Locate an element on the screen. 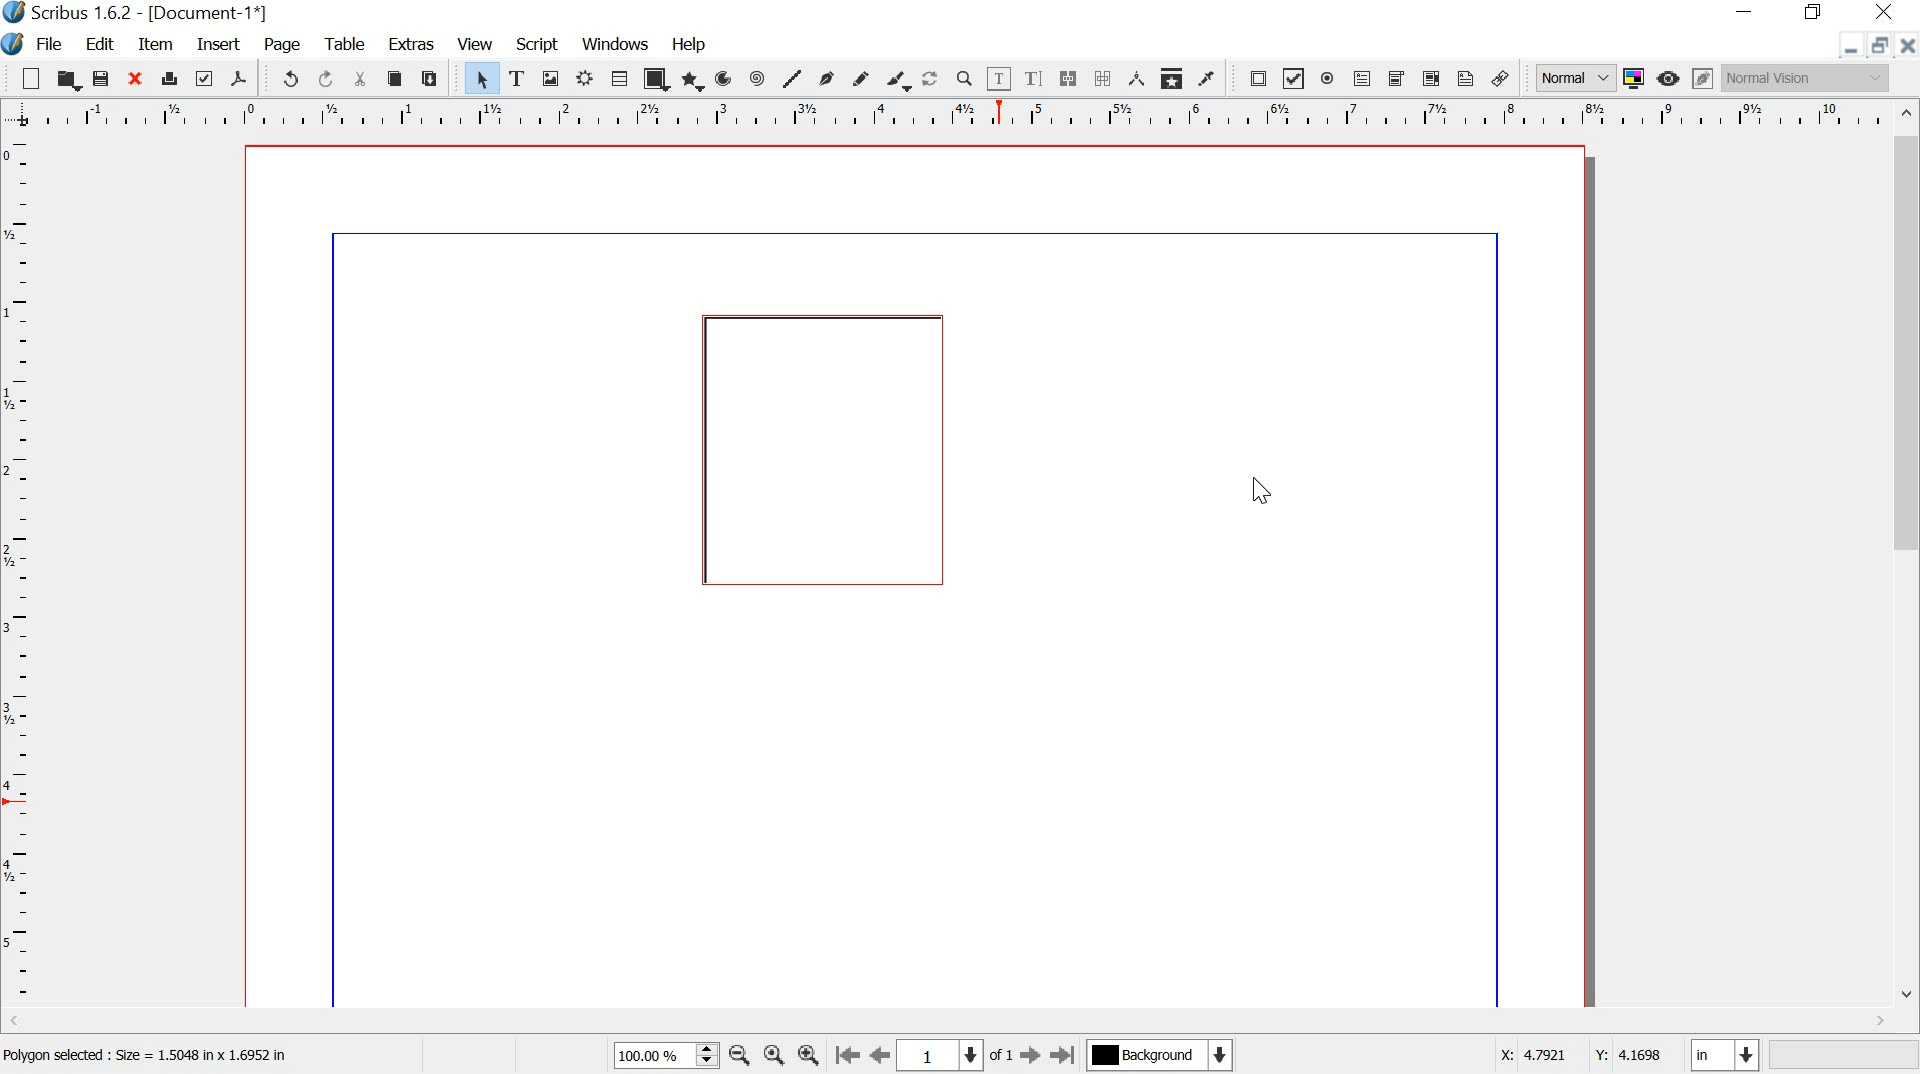 Image resolution: width=1920 pixels, height=1074 pixels. undo is located at coordinates (283, 77).